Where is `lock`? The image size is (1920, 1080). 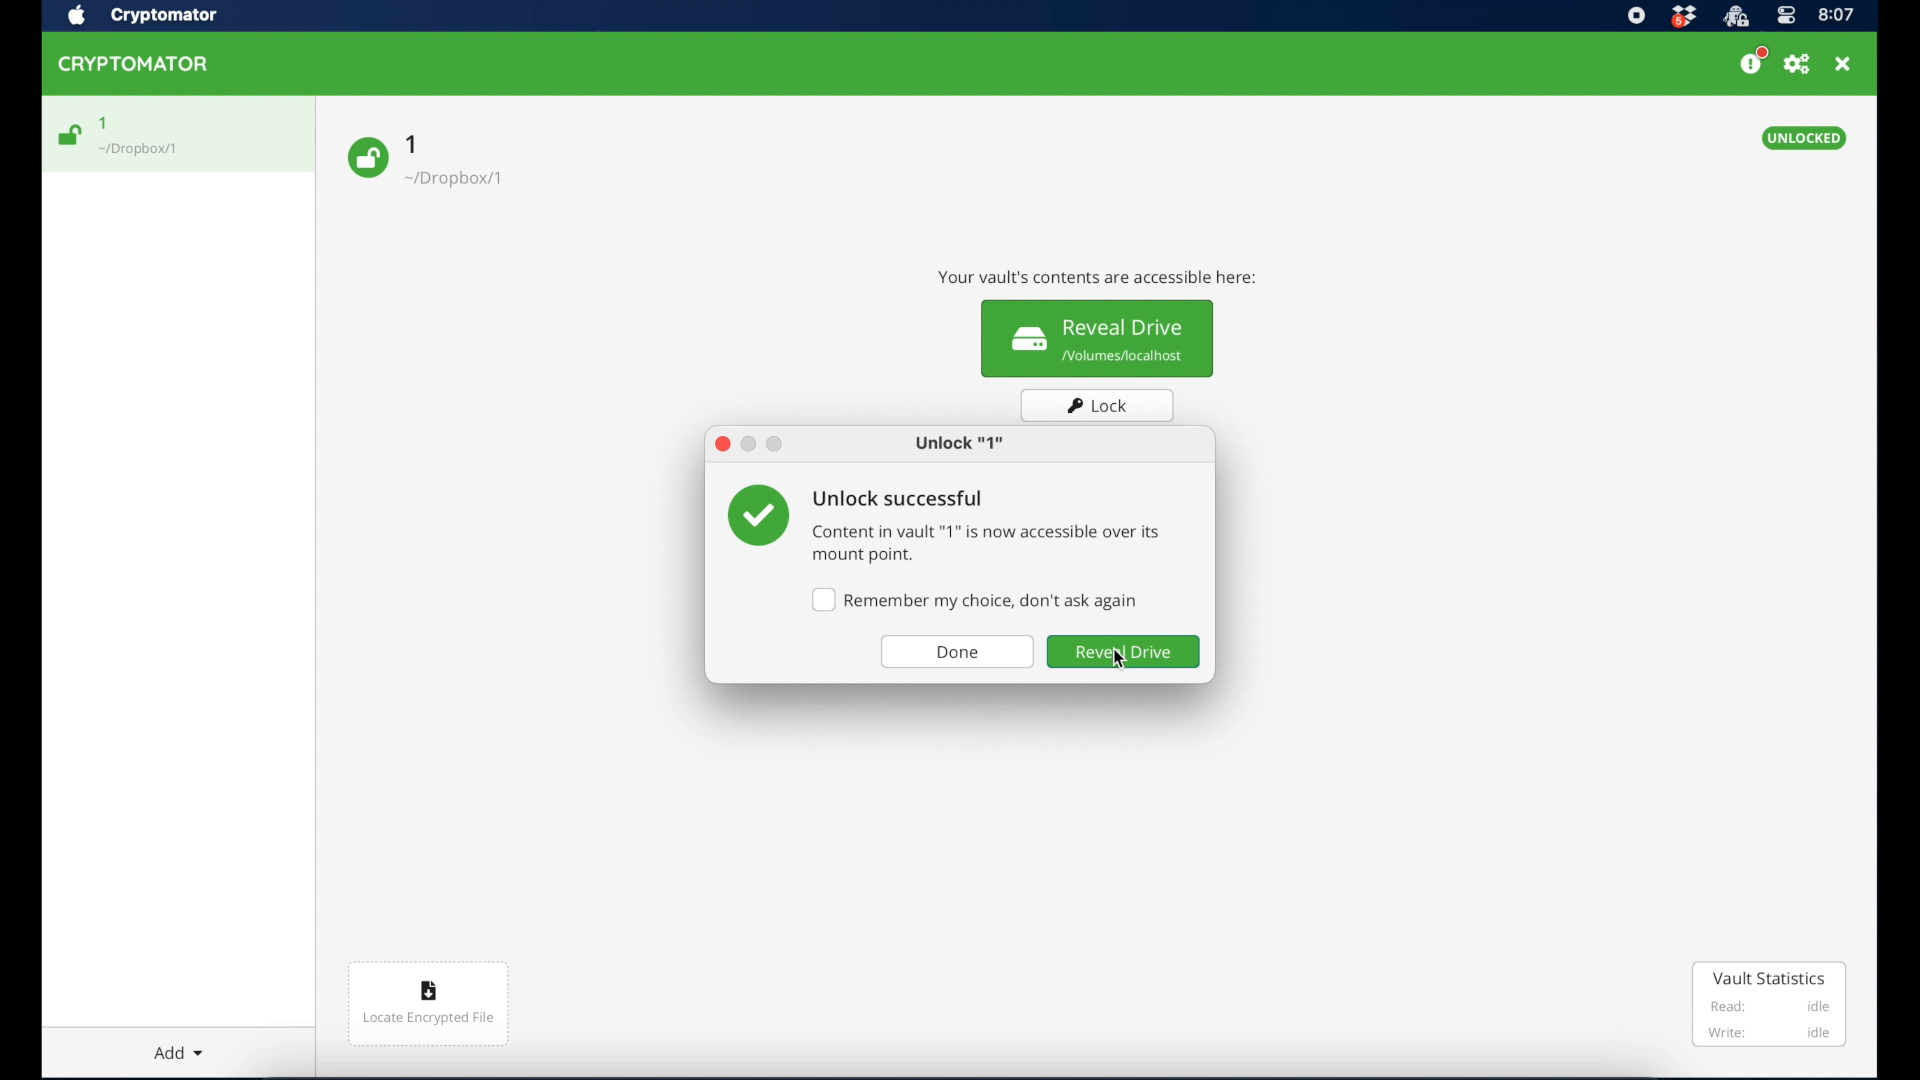
lock is located at coordinates (1098, 405).